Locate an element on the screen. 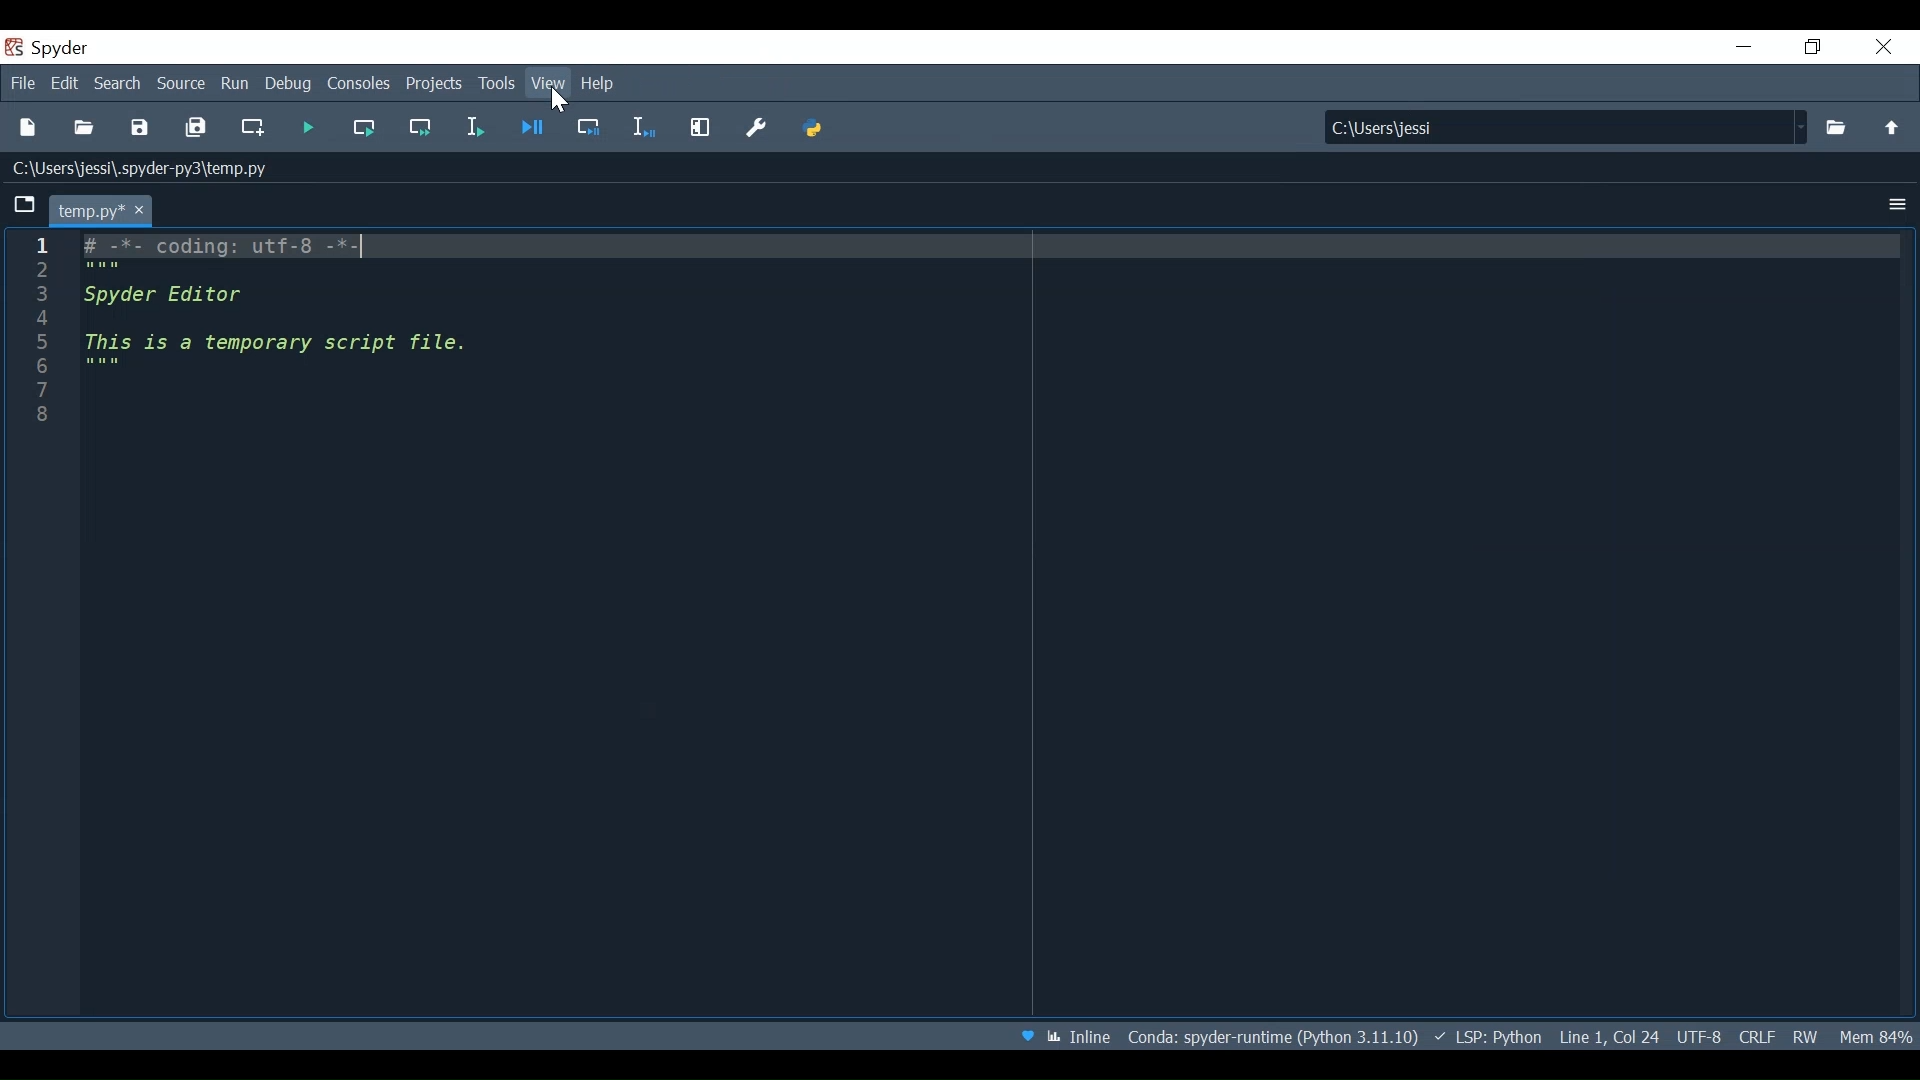  spyder is located at coordinates (56, 49).